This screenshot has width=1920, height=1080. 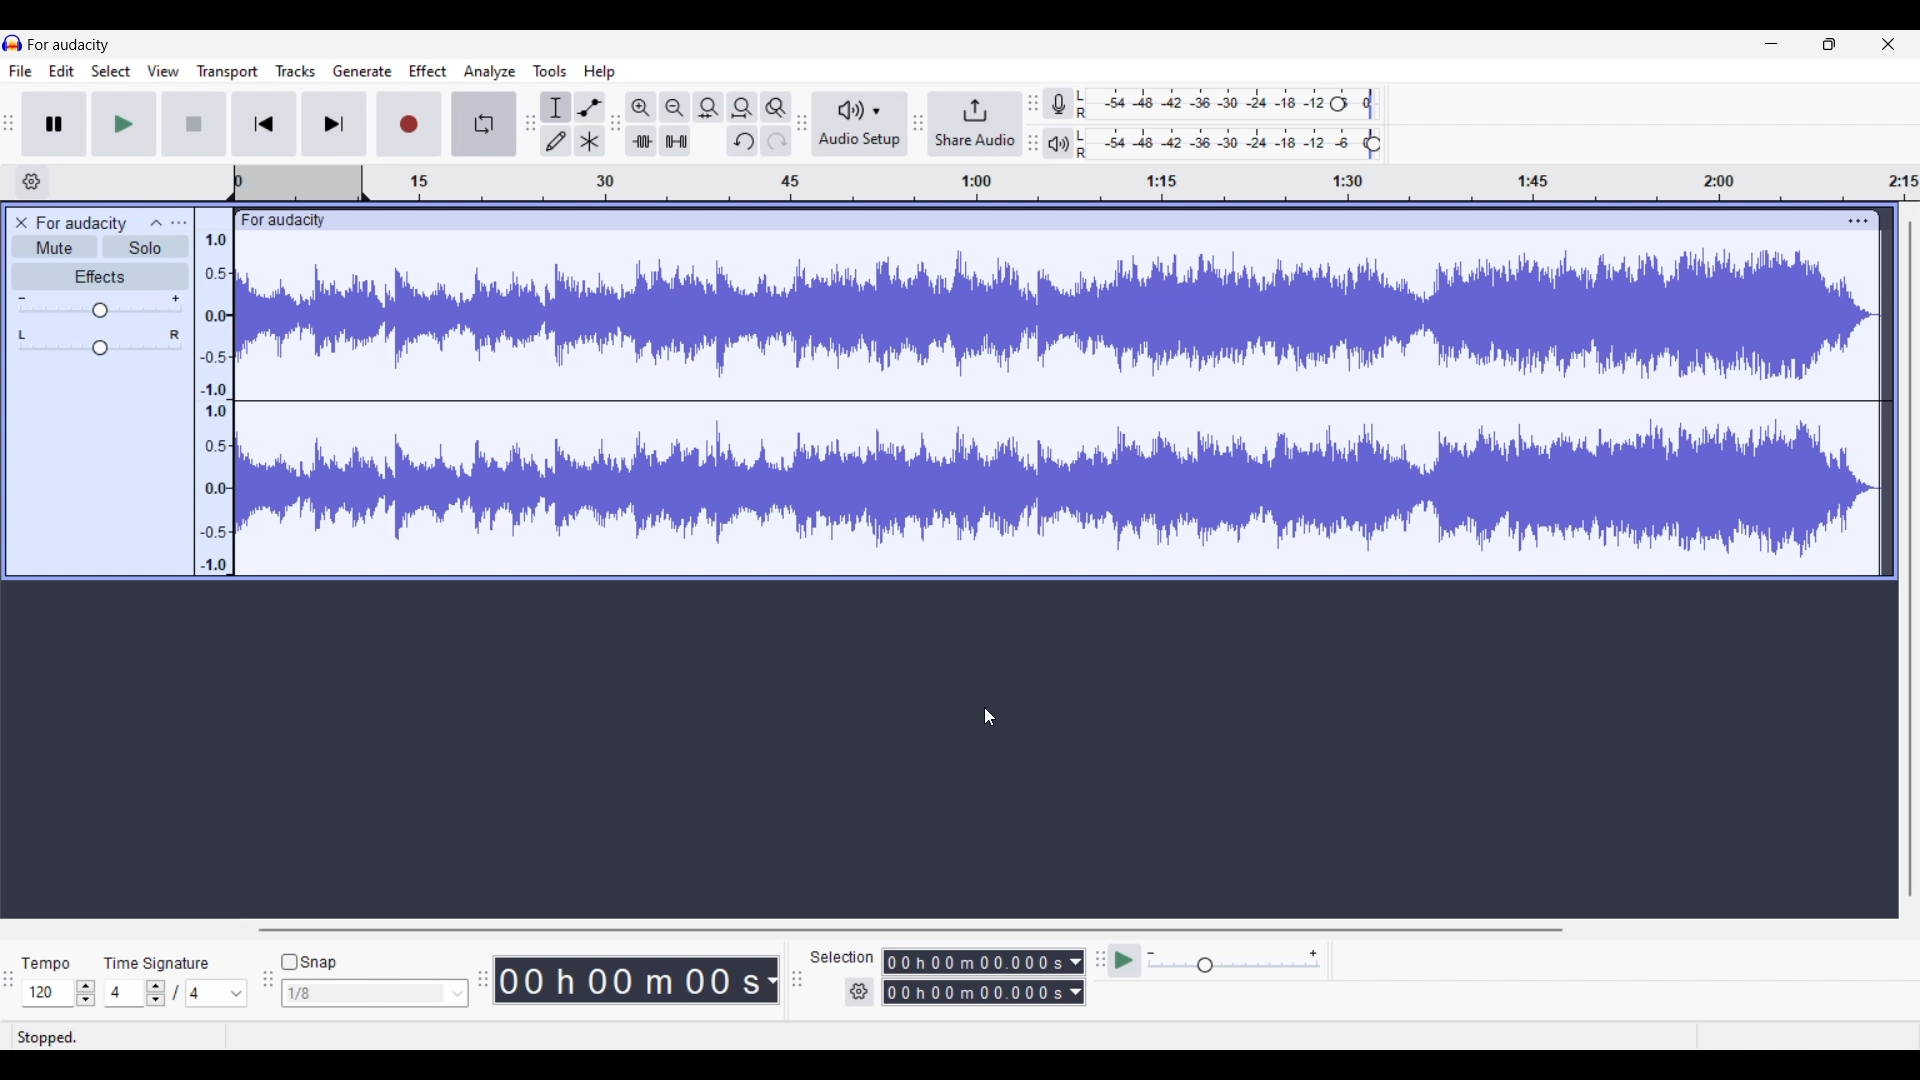 I want to click on Pan left, so click(x=23, y=335).